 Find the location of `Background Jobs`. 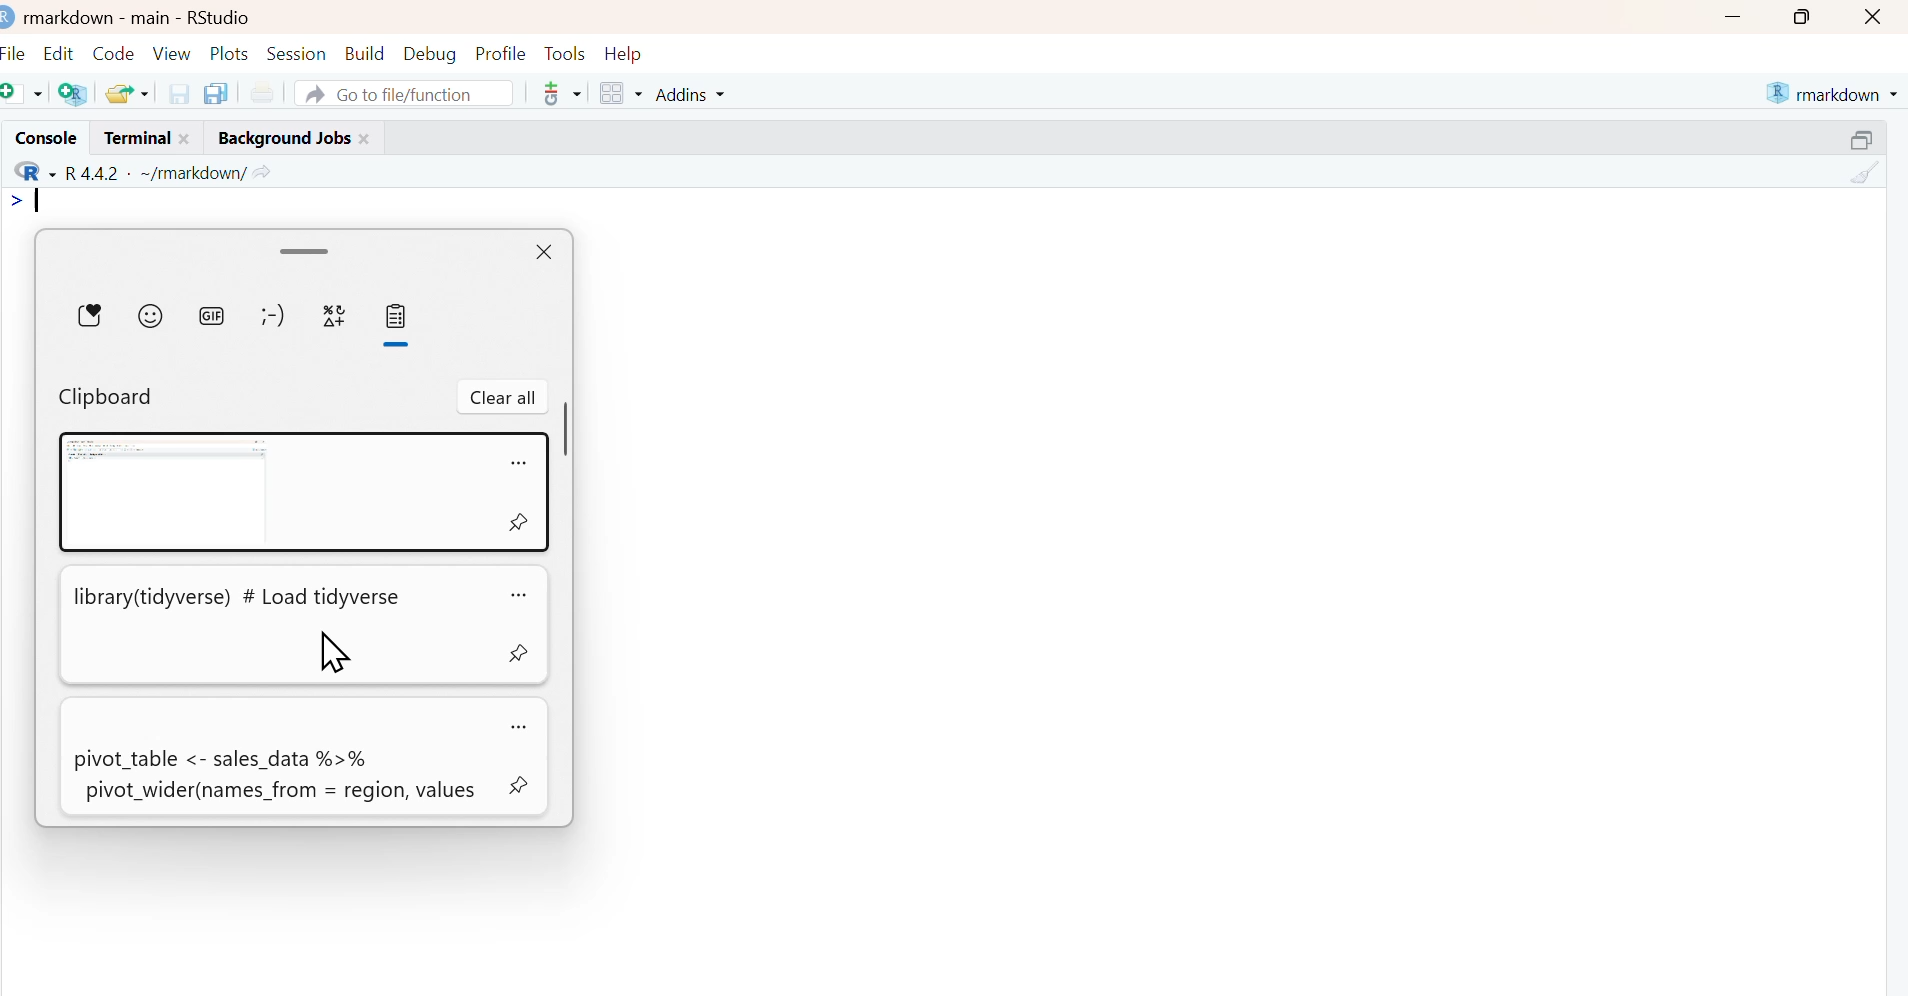

Background Jobs is located at coordinates (281, 136).